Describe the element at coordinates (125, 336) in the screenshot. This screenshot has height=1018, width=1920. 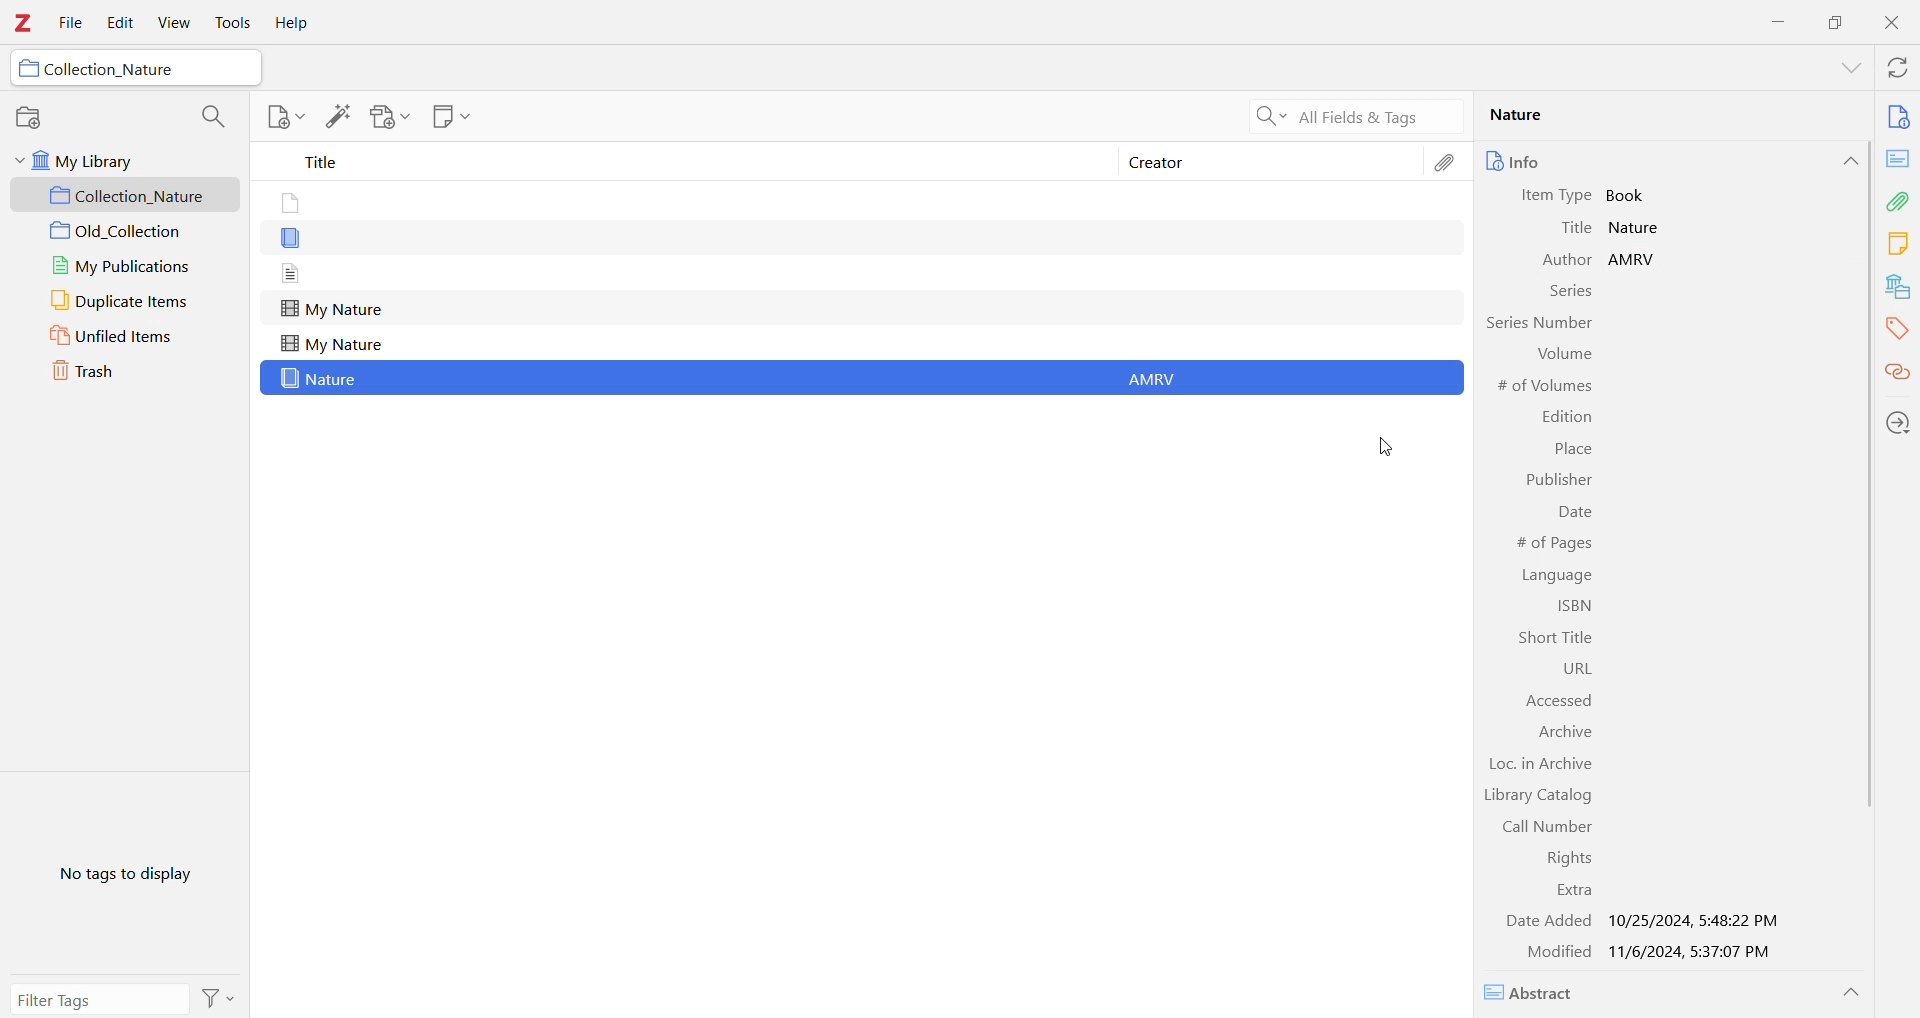
I see `Unfiled Items` at that location.